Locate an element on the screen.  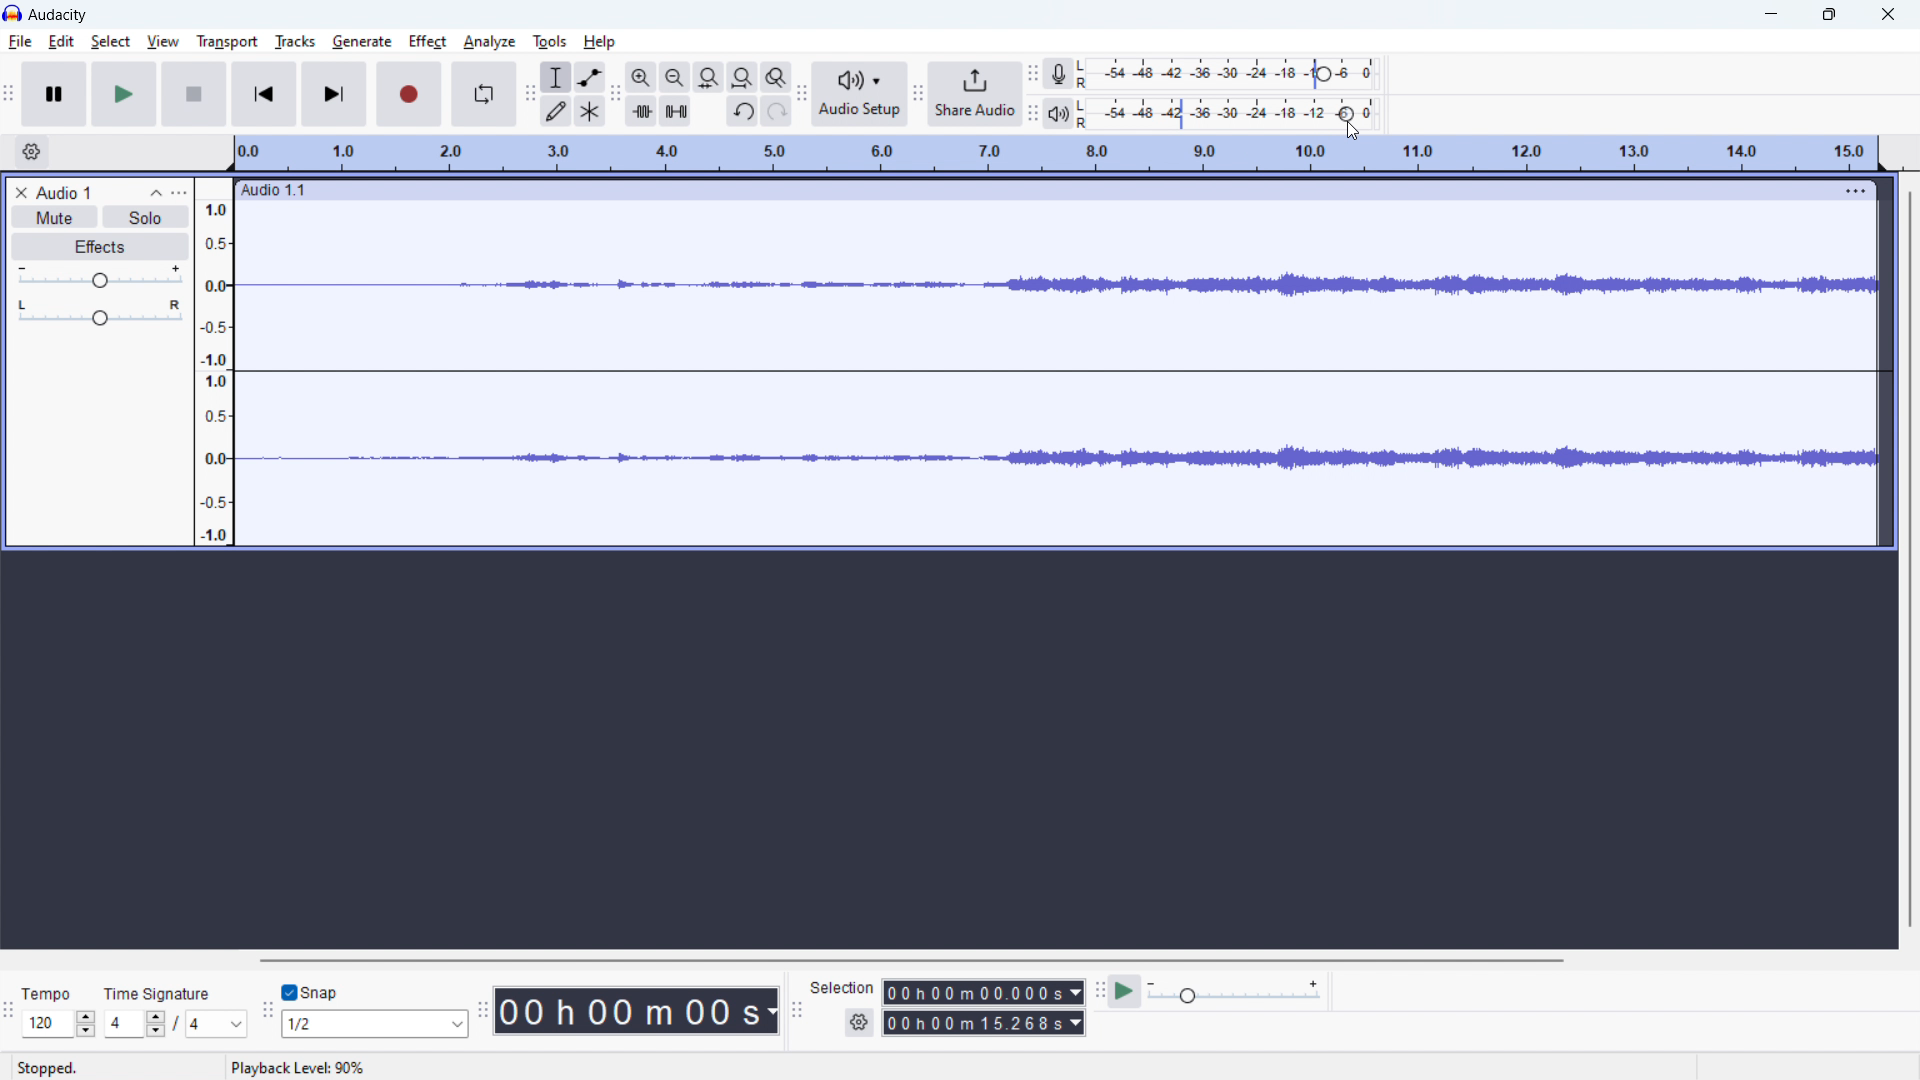
recording meter is located at coordinates (1033, 74).